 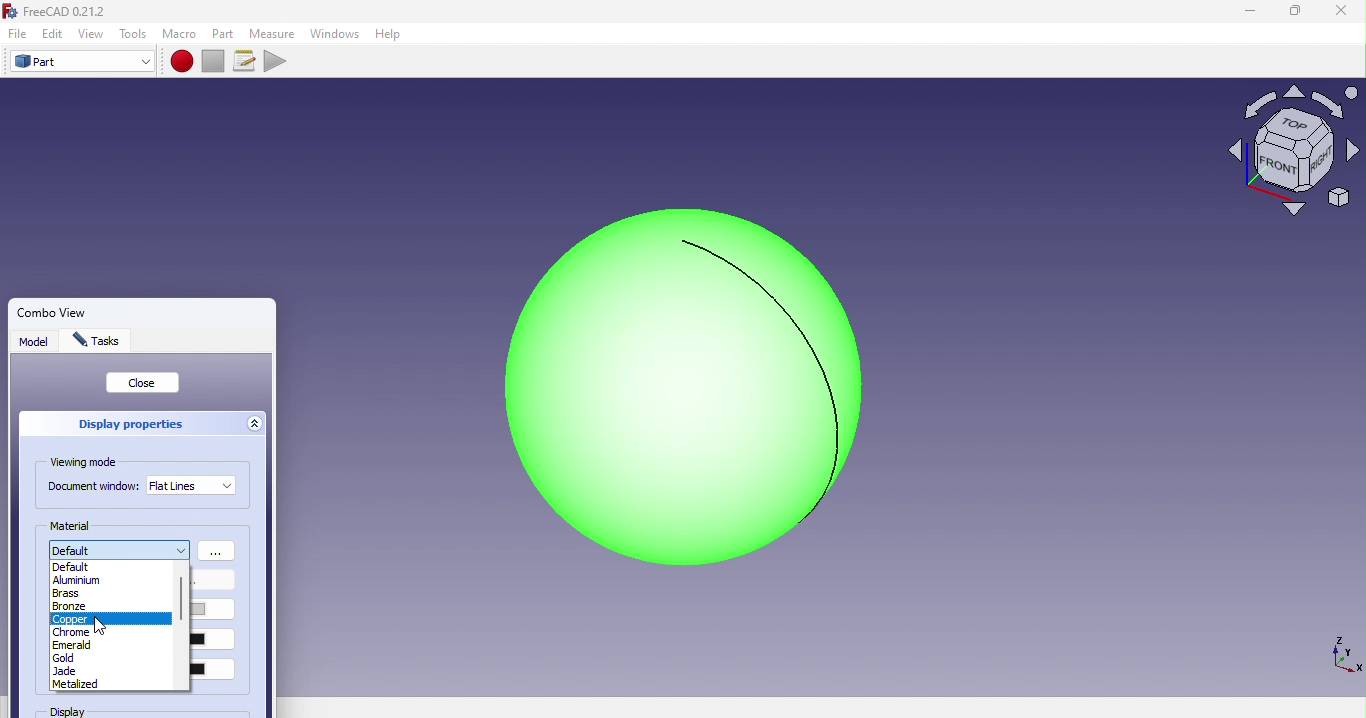 I want to click on close, so click(x=1342, y=12).